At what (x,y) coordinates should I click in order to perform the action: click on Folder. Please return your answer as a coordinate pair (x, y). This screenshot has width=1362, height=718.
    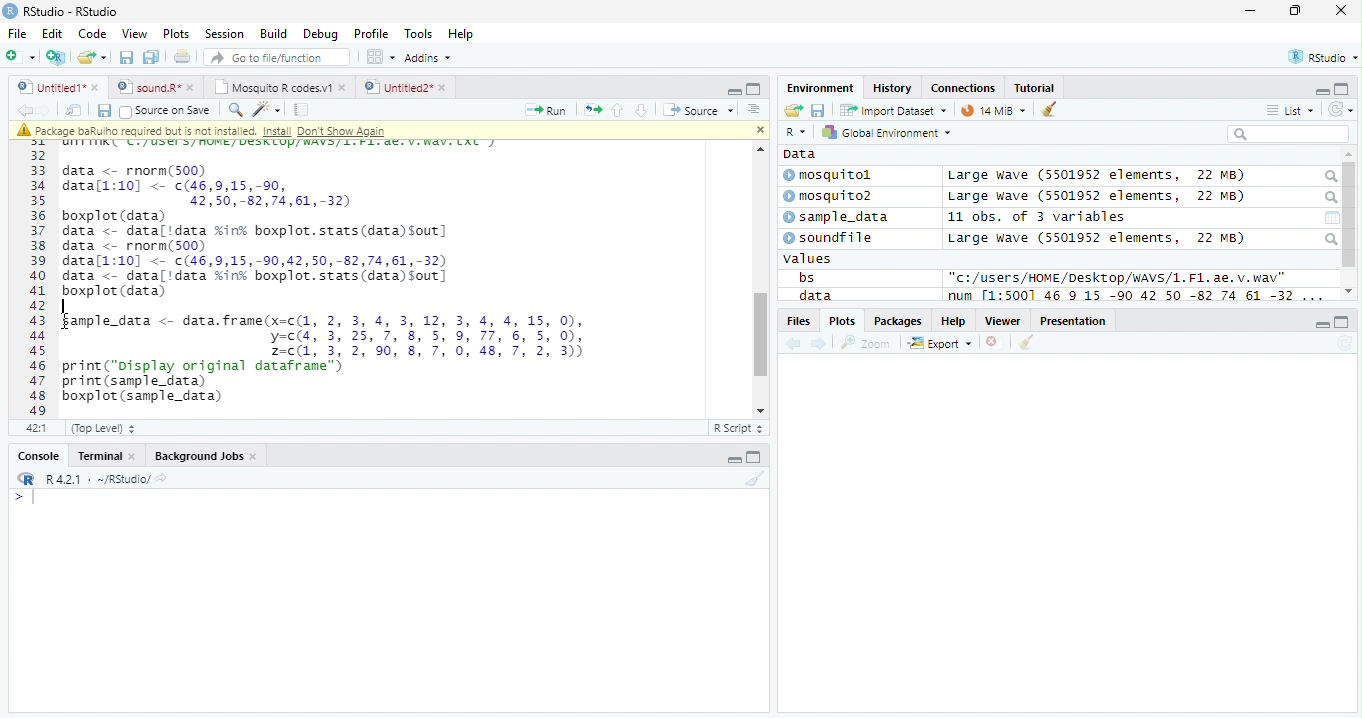
    Looking at the image, I should click on (793, 110).